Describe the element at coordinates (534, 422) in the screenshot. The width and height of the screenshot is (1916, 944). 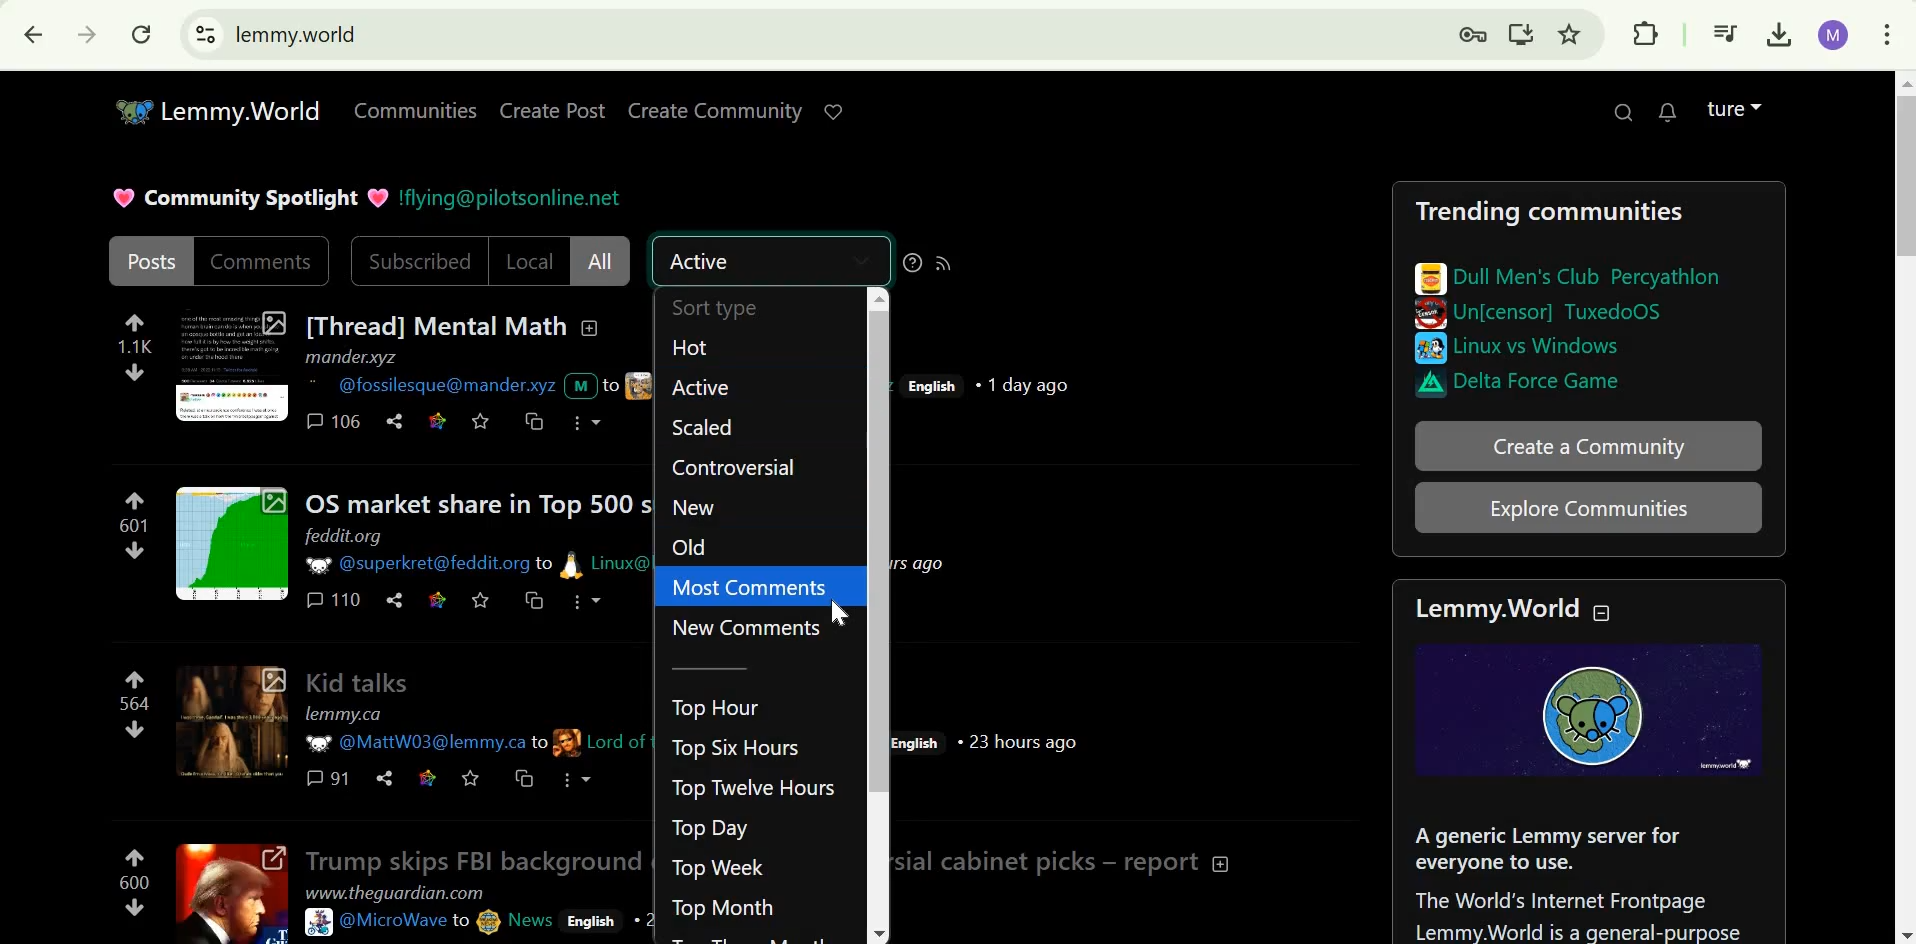
I see `cross-post` at that location.